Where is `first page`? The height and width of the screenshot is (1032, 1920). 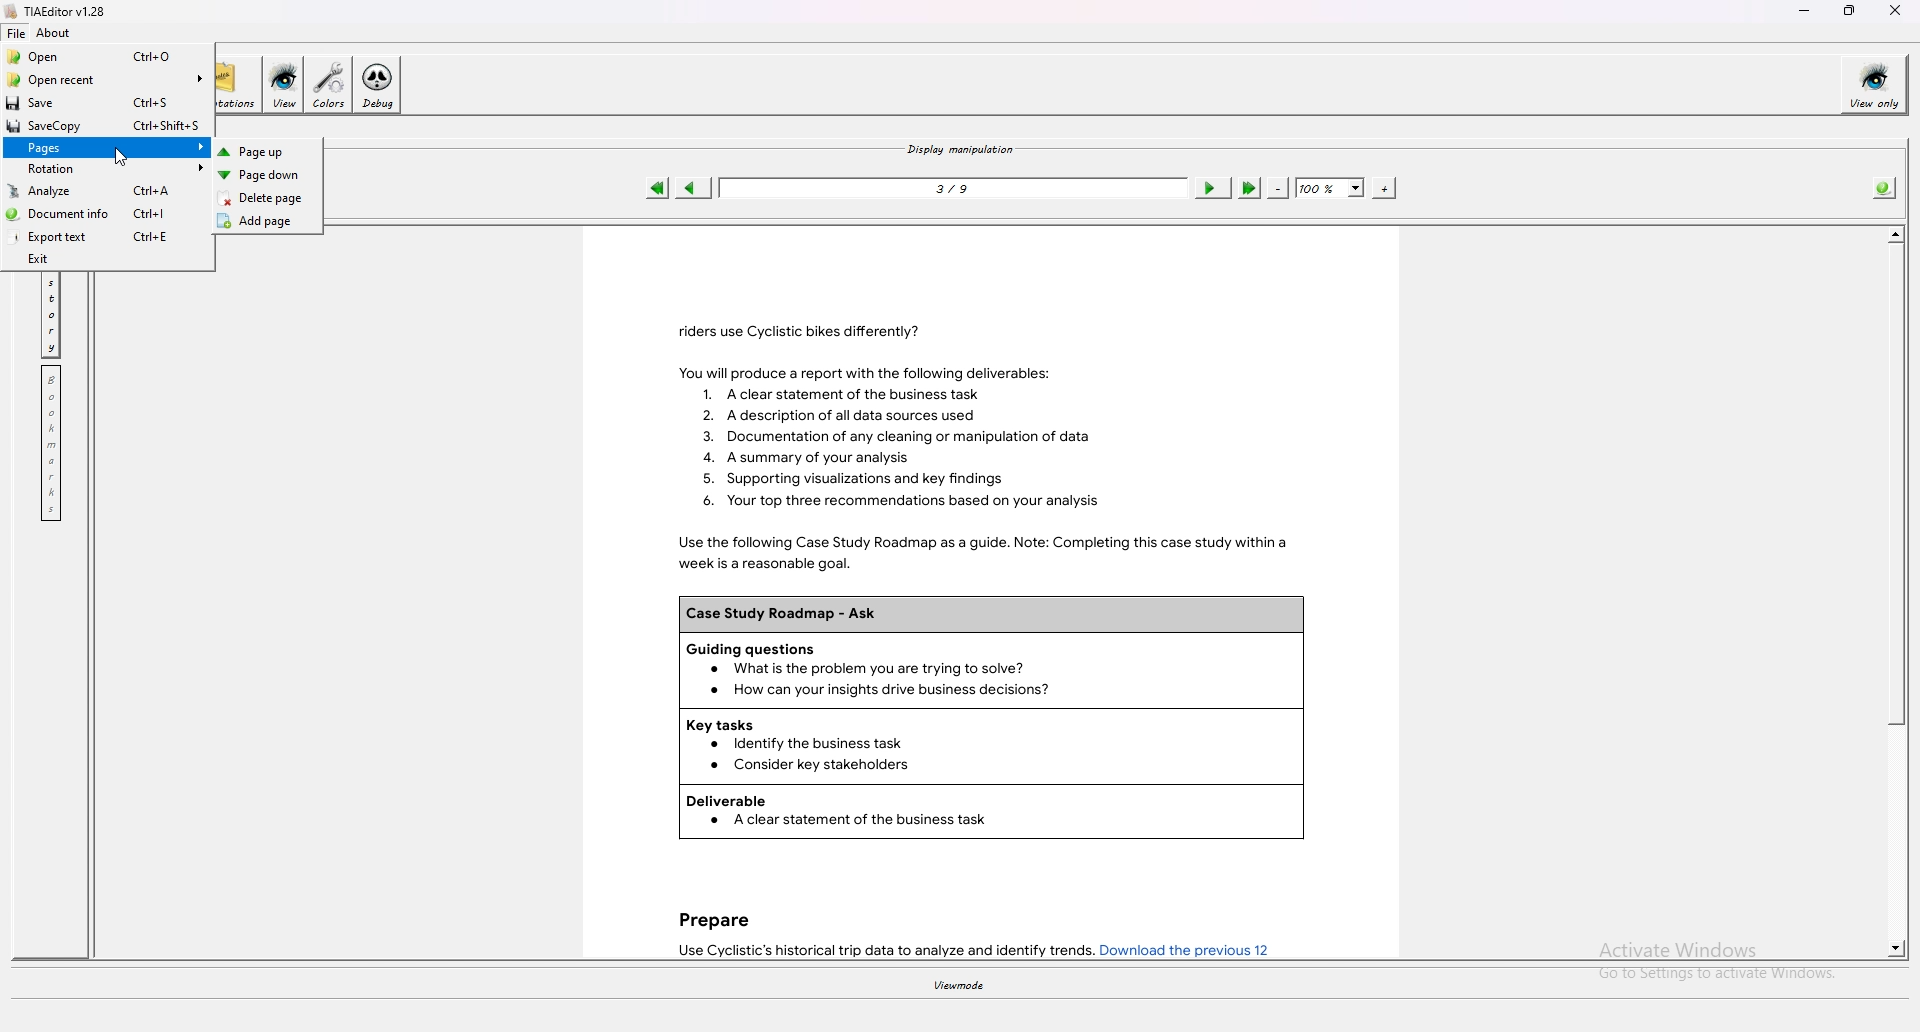
first page is located at coordinates (658, 187).